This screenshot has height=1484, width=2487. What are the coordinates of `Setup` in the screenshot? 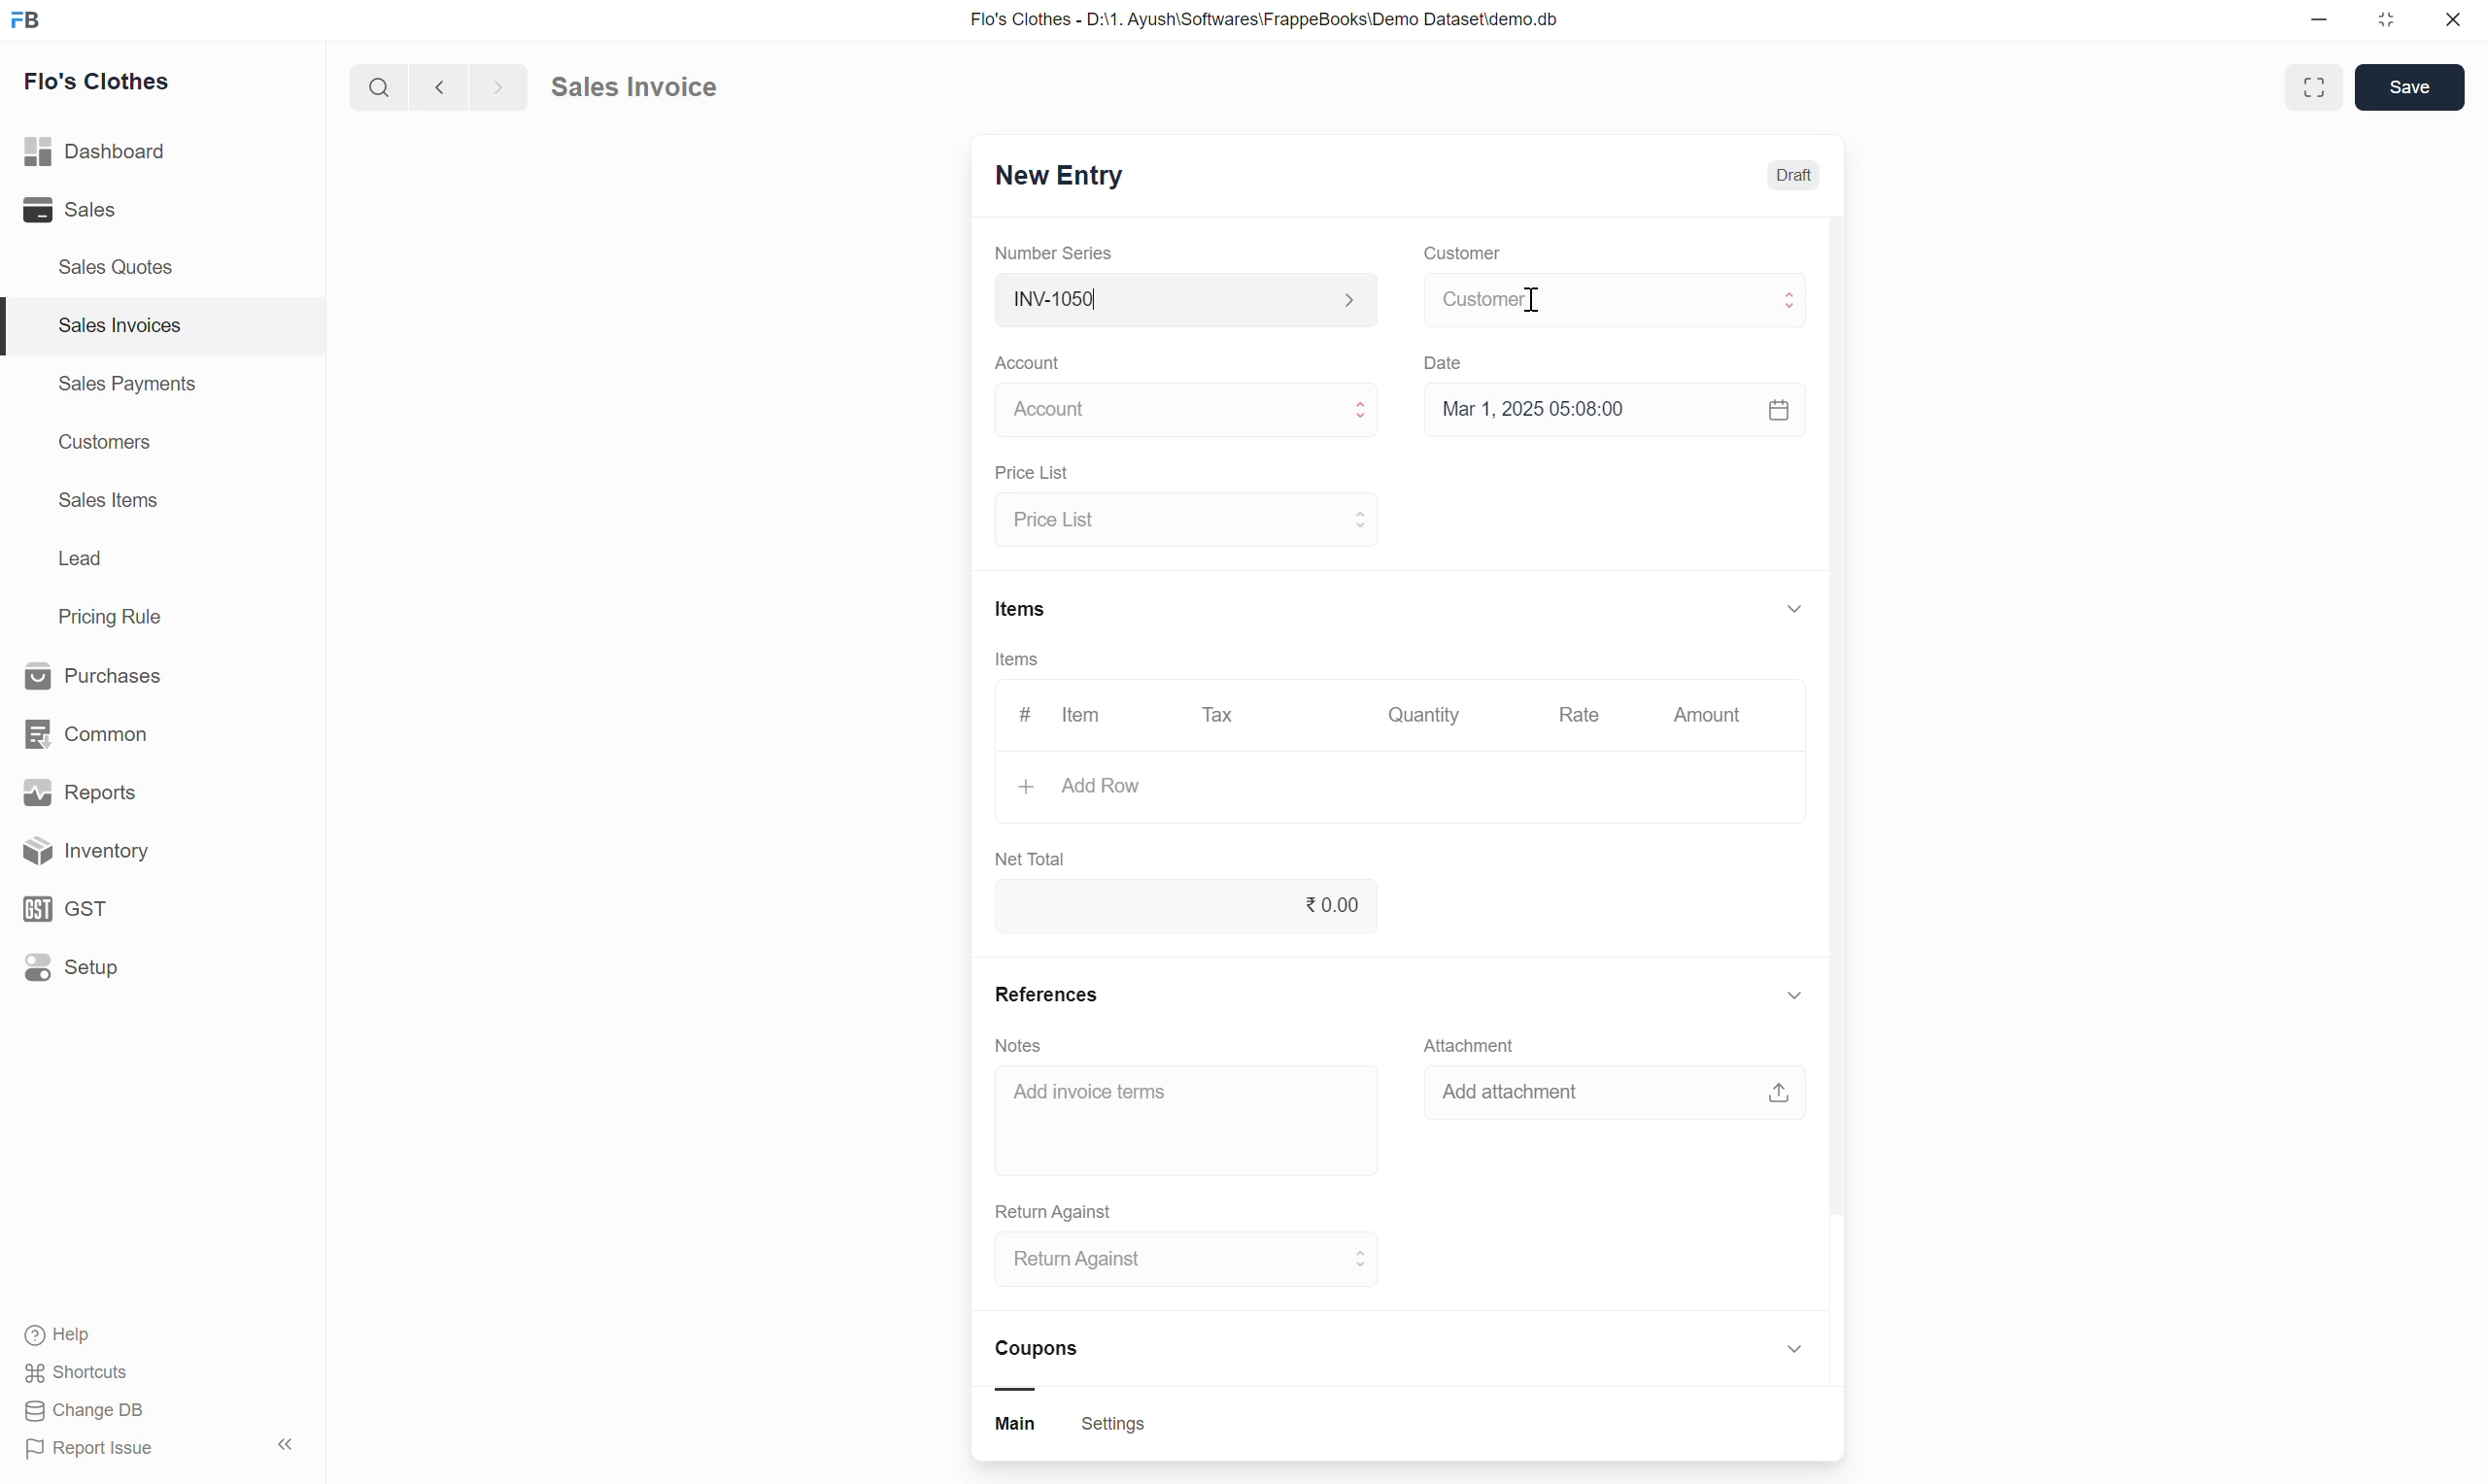 It's located at (144, 974).